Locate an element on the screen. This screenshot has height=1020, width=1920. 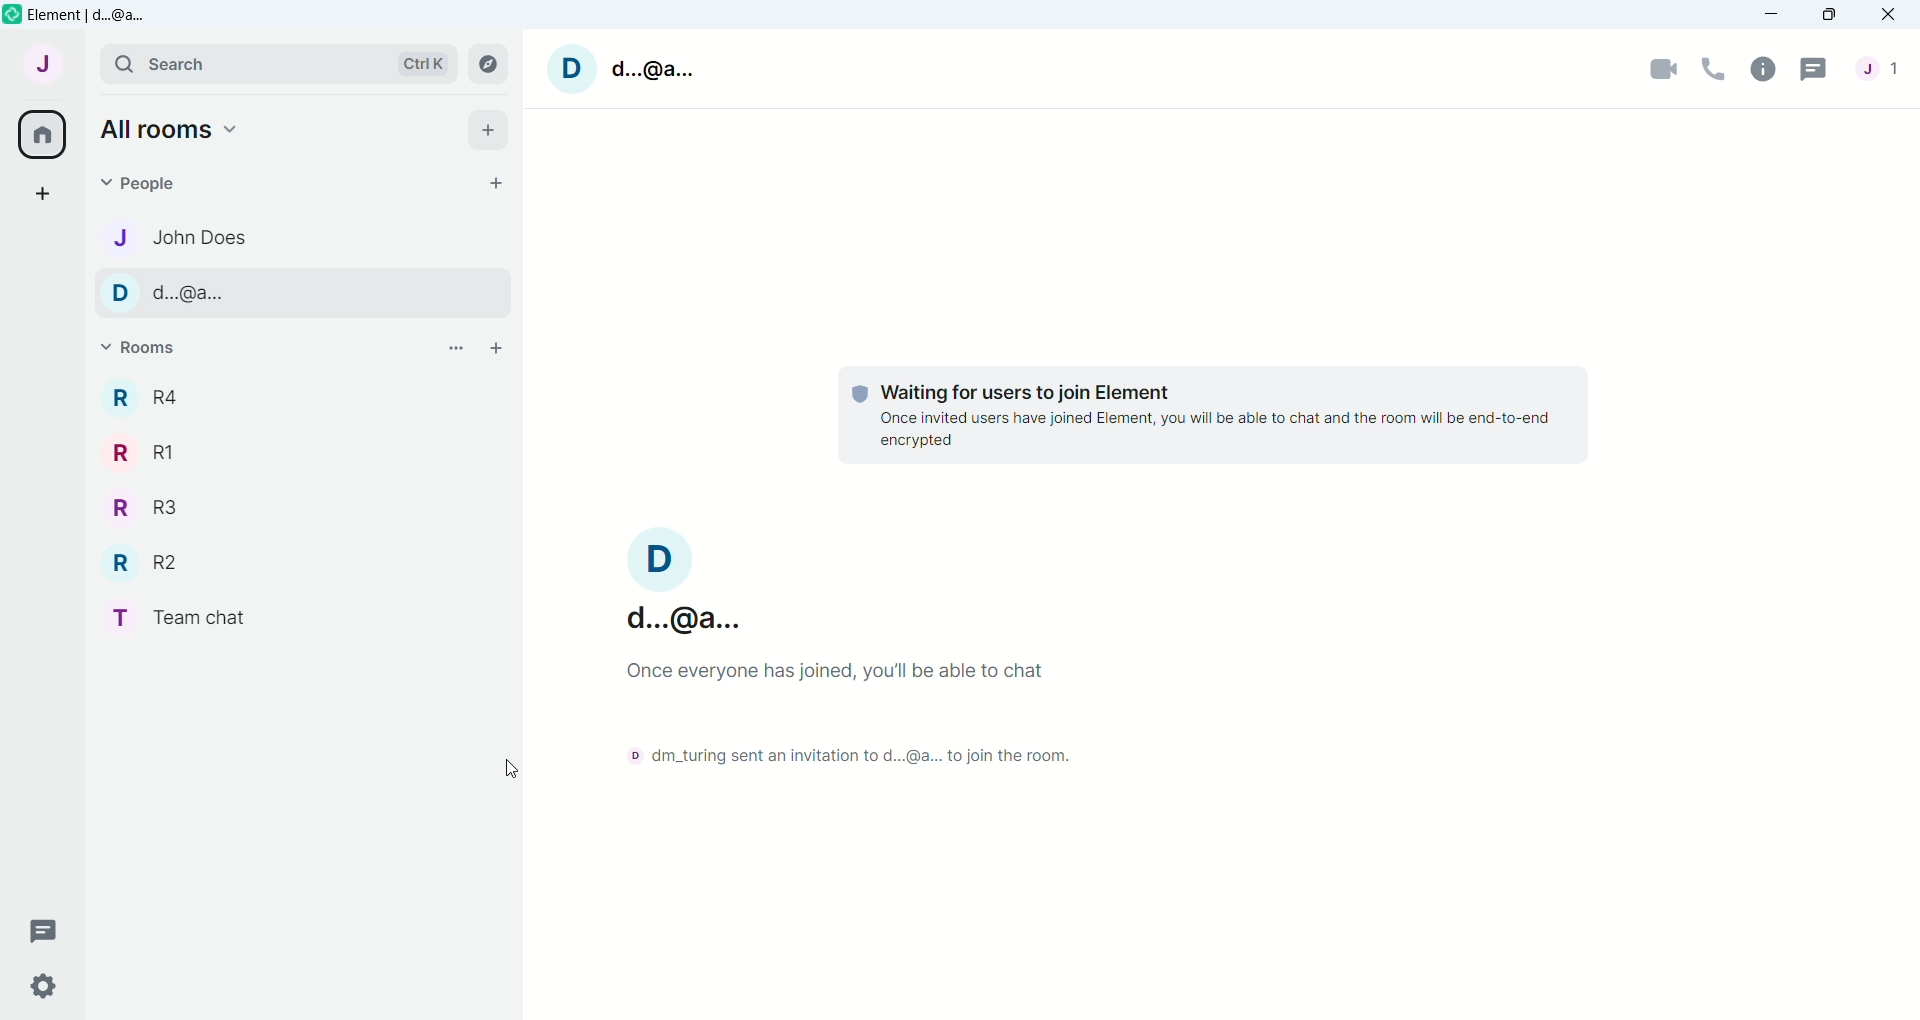
Room R2 is located at coordinates (148, 563).